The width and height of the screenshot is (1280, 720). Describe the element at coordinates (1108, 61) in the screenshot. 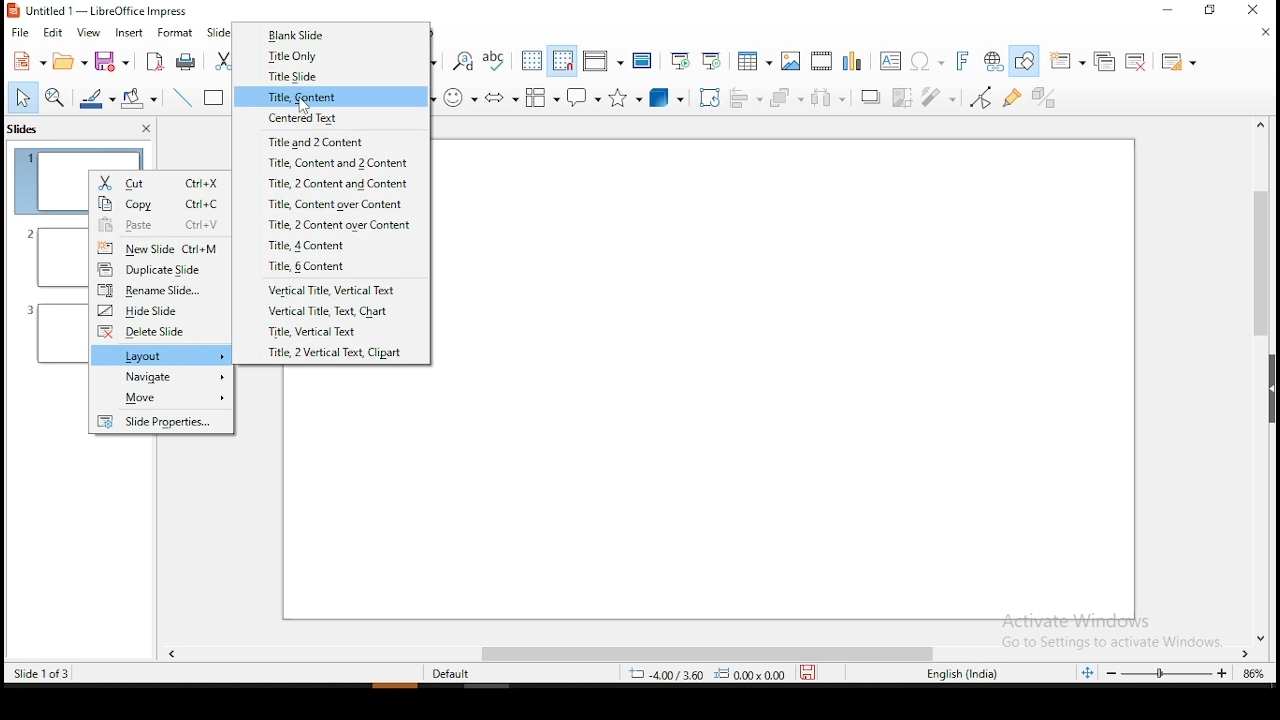

I see `duplicate` at that location.